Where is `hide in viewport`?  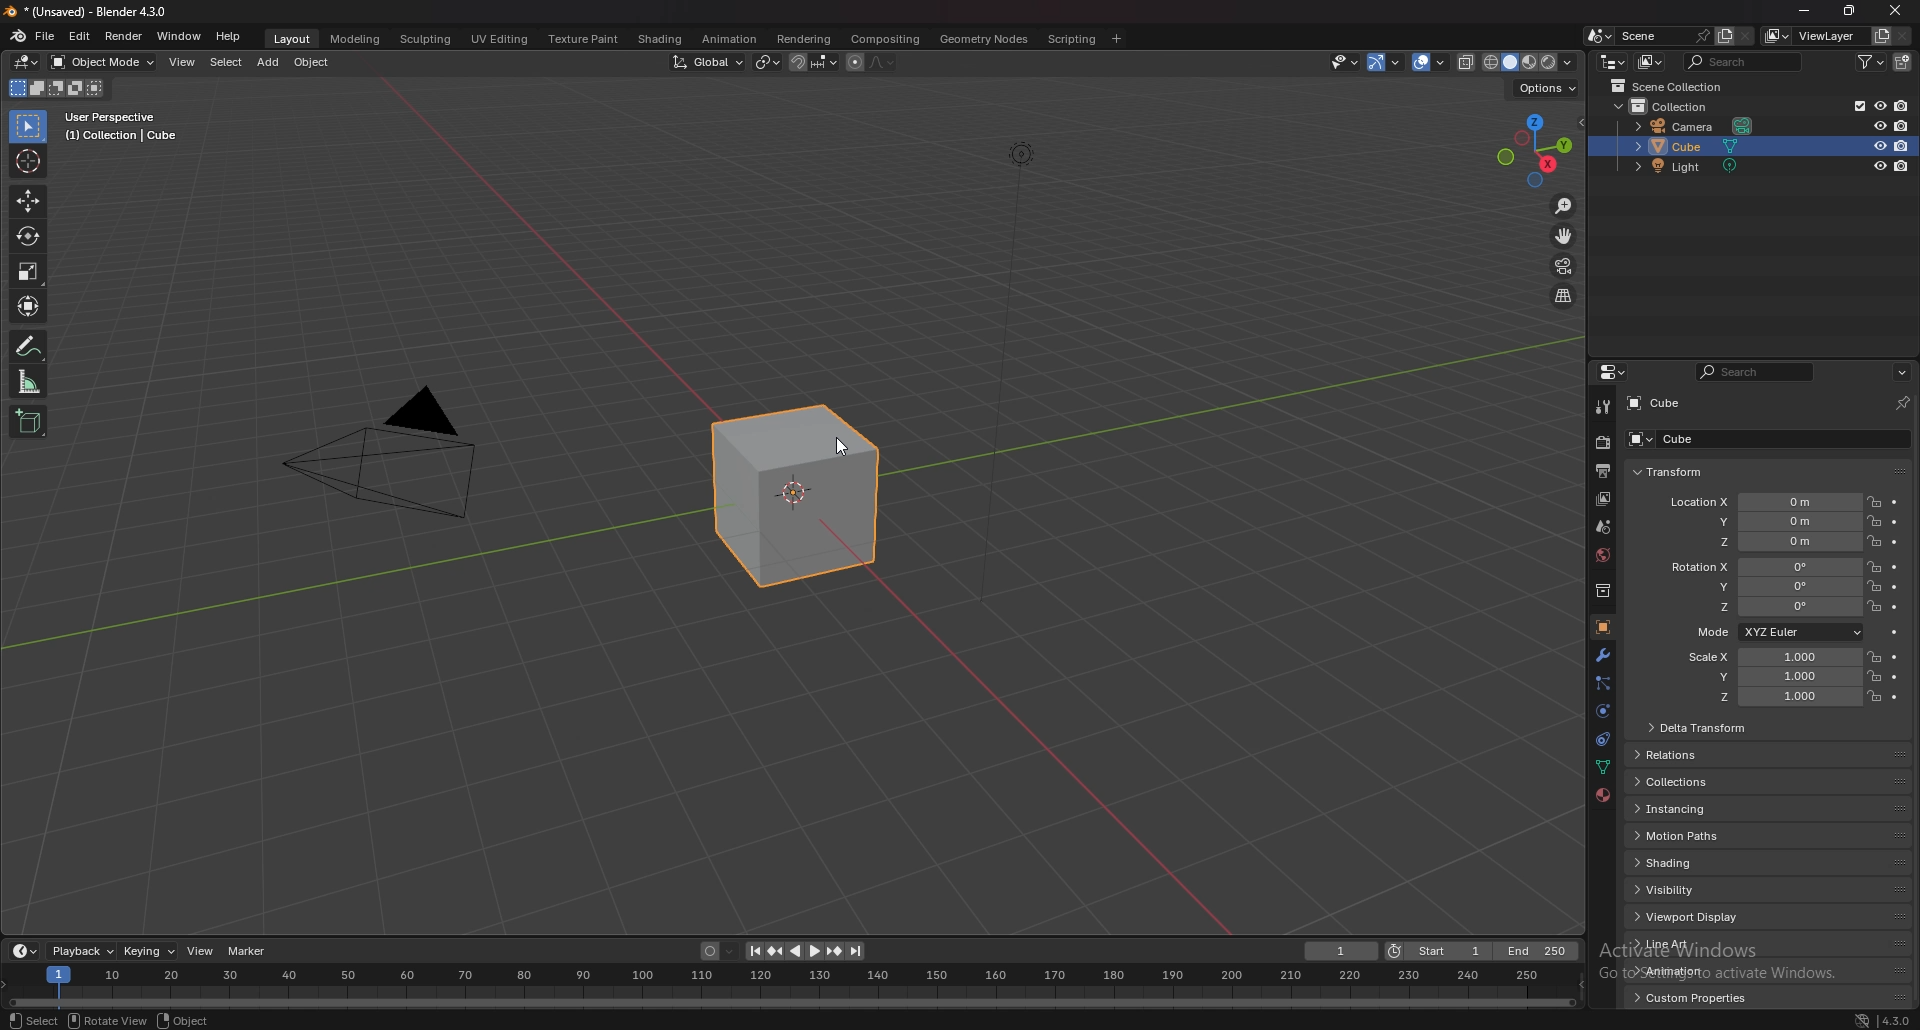 hide in viewport is located at coordinates (1877, 125).